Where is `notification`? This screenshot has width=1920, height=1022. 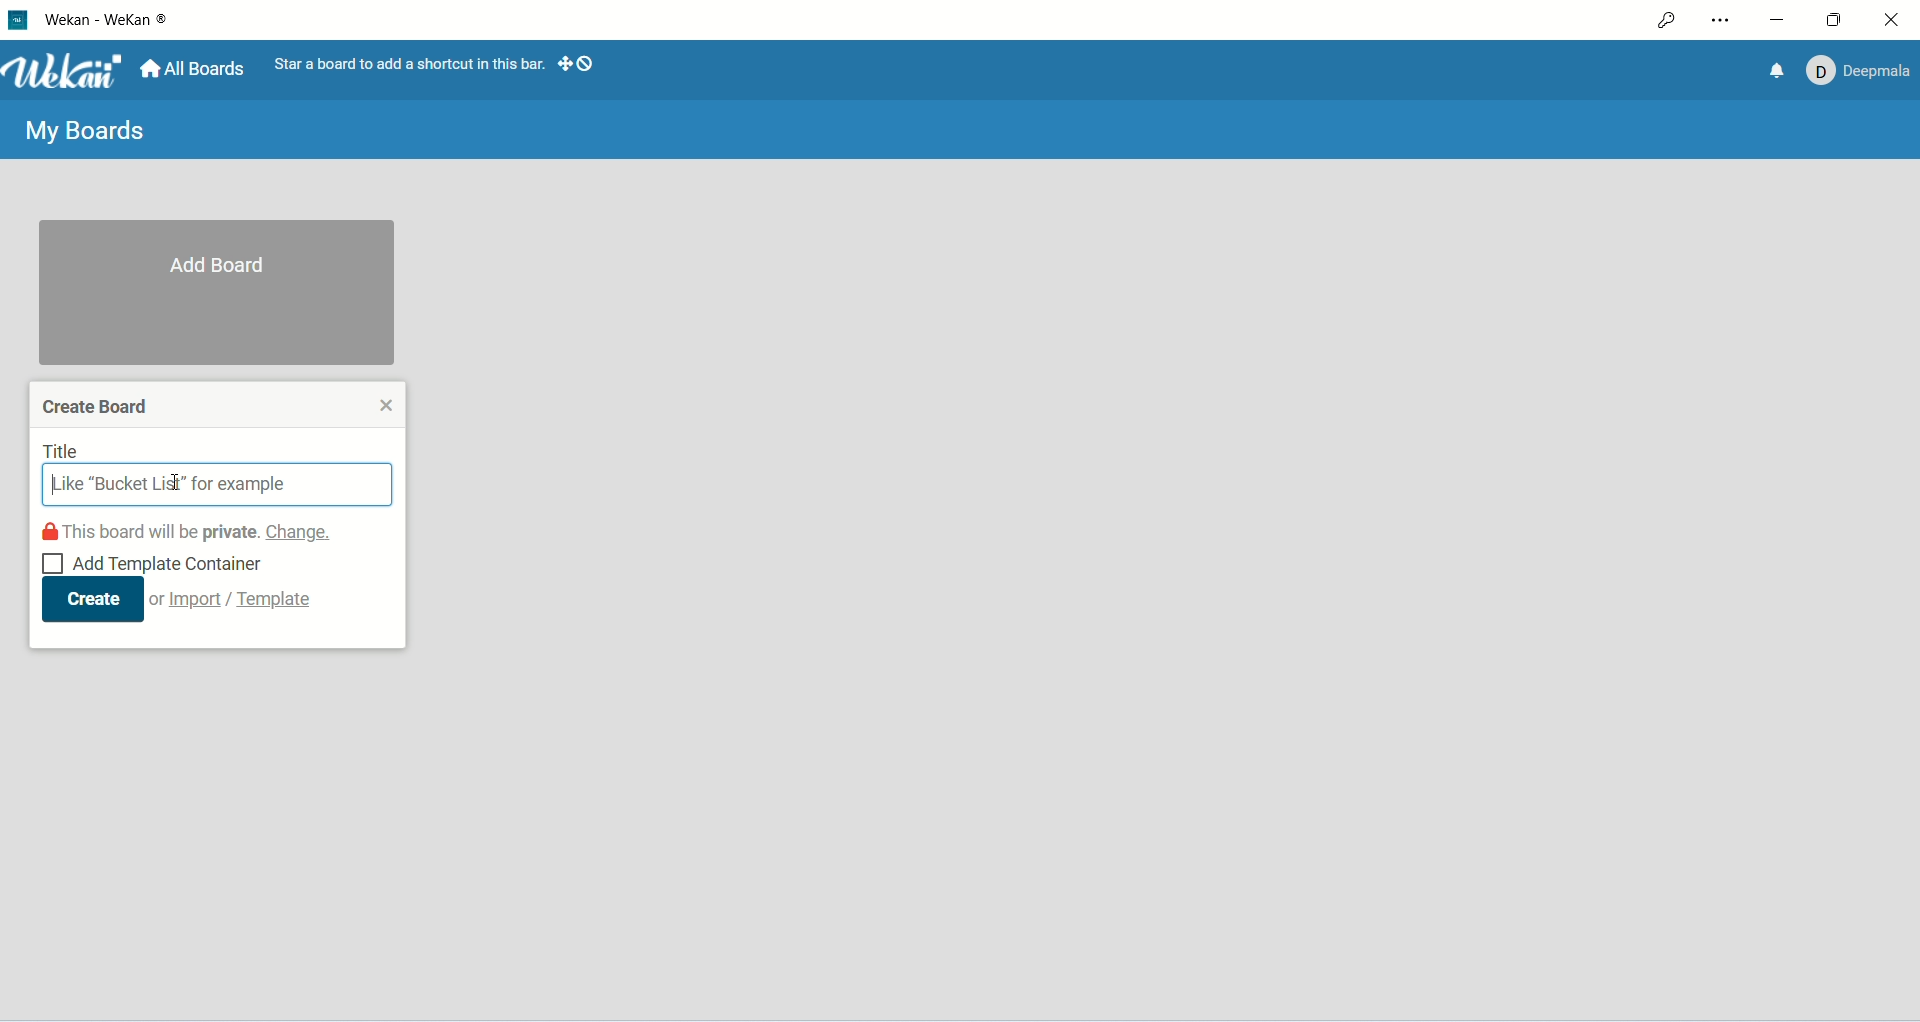 notification is located at coordinates (1774, 69).